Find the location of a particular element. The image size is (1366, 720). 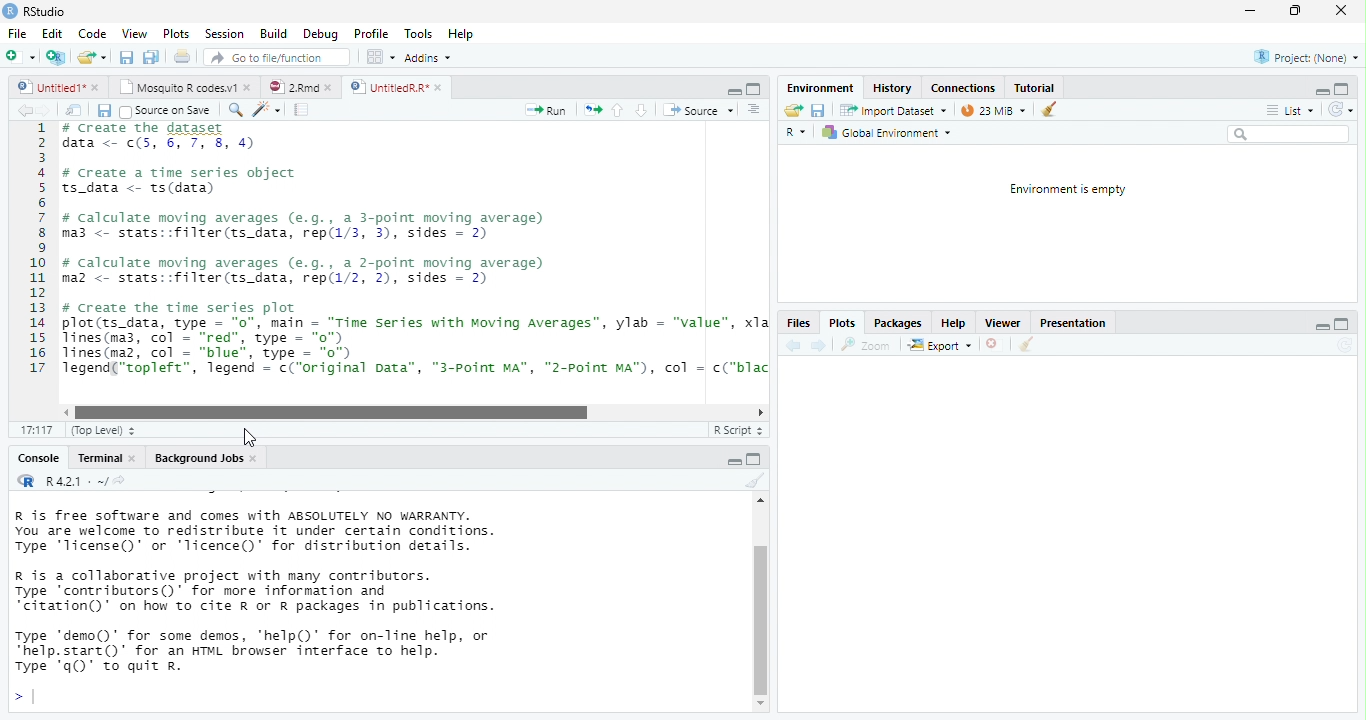

New file is located at coordinates (19, 57).